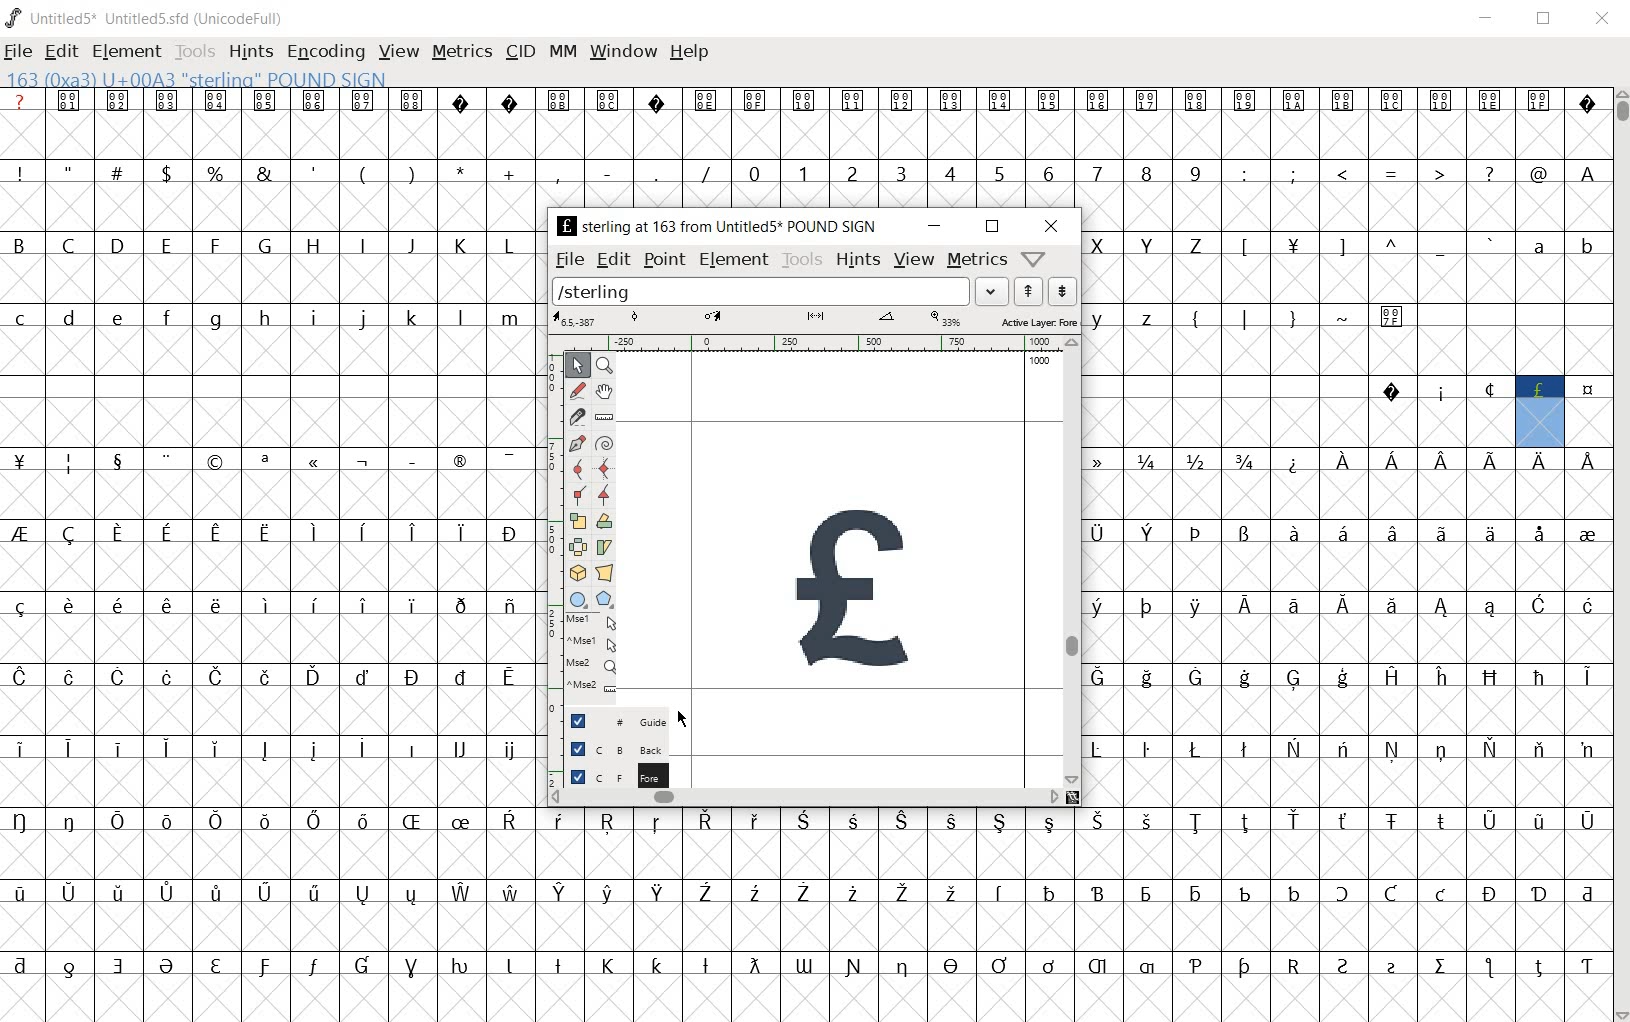 This screenshot has width=1630, height=1022. What do you see at coordinates (1440, 391) in the screenshot?
I see `Symbol` at bounding box center [1440, 391].